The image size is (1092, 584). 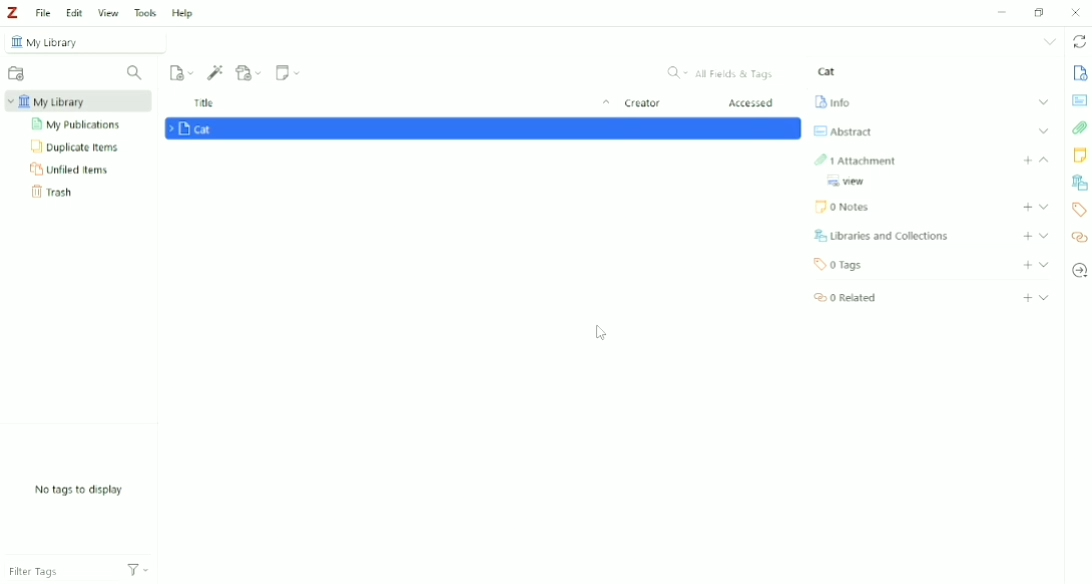 What do you see at coordinates (74, 13) in the screenshot?
I see `Edit` at bounding box center [74, 13].